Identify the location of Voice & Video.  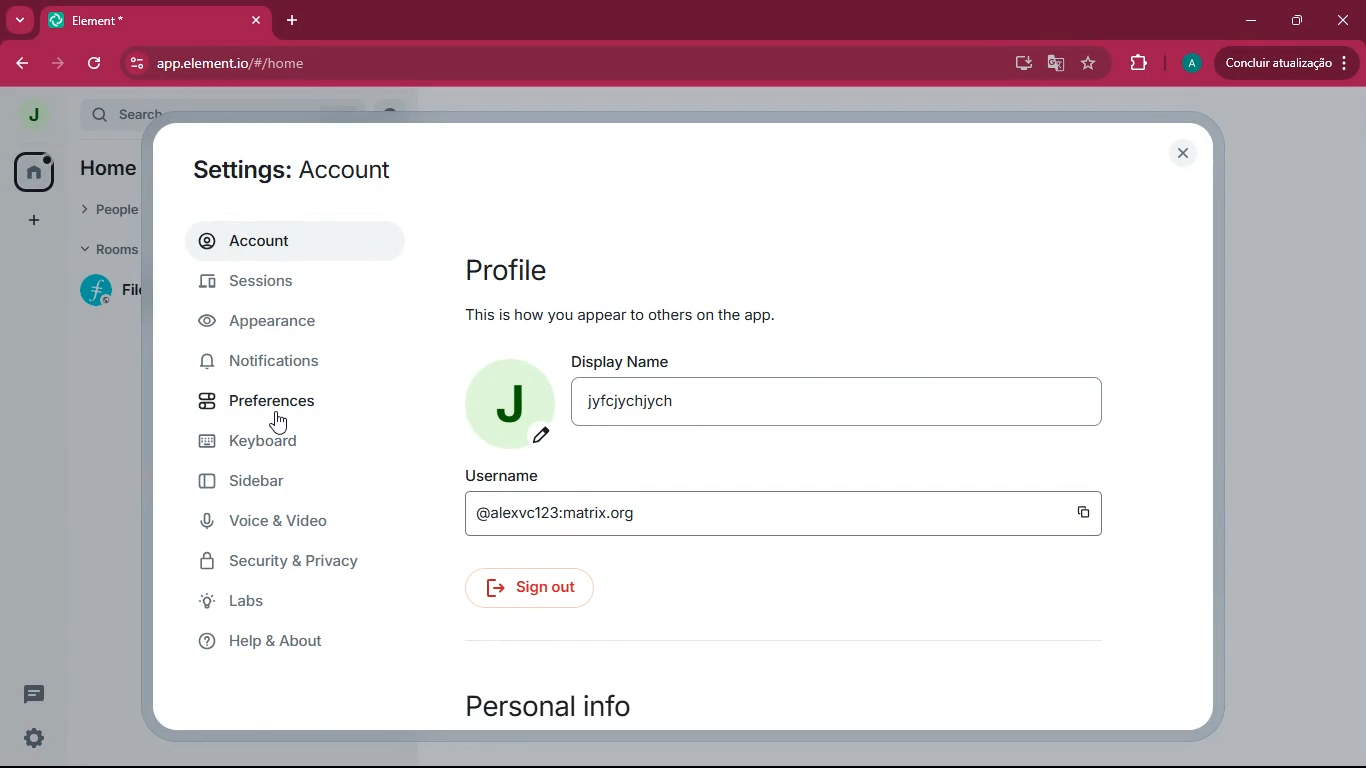
(274, 524).